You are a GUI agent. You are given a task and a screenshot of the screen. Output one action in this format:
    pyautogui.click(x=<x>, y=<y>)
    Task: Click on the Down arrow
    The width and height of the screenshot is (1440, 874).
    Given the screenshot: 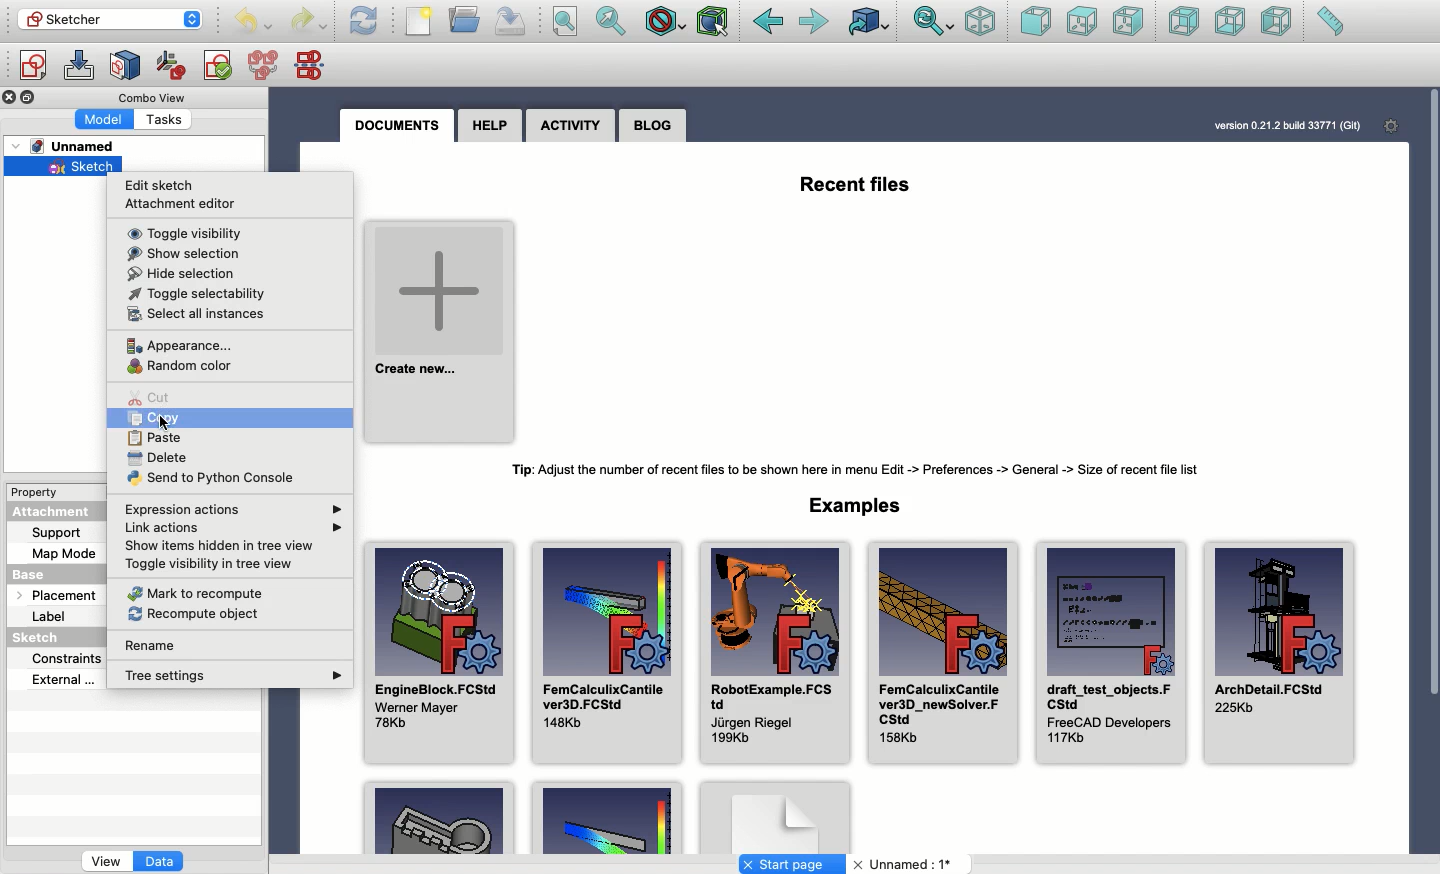 What is the action you would take?
    pyautogui.click(x=196, y=27)
    